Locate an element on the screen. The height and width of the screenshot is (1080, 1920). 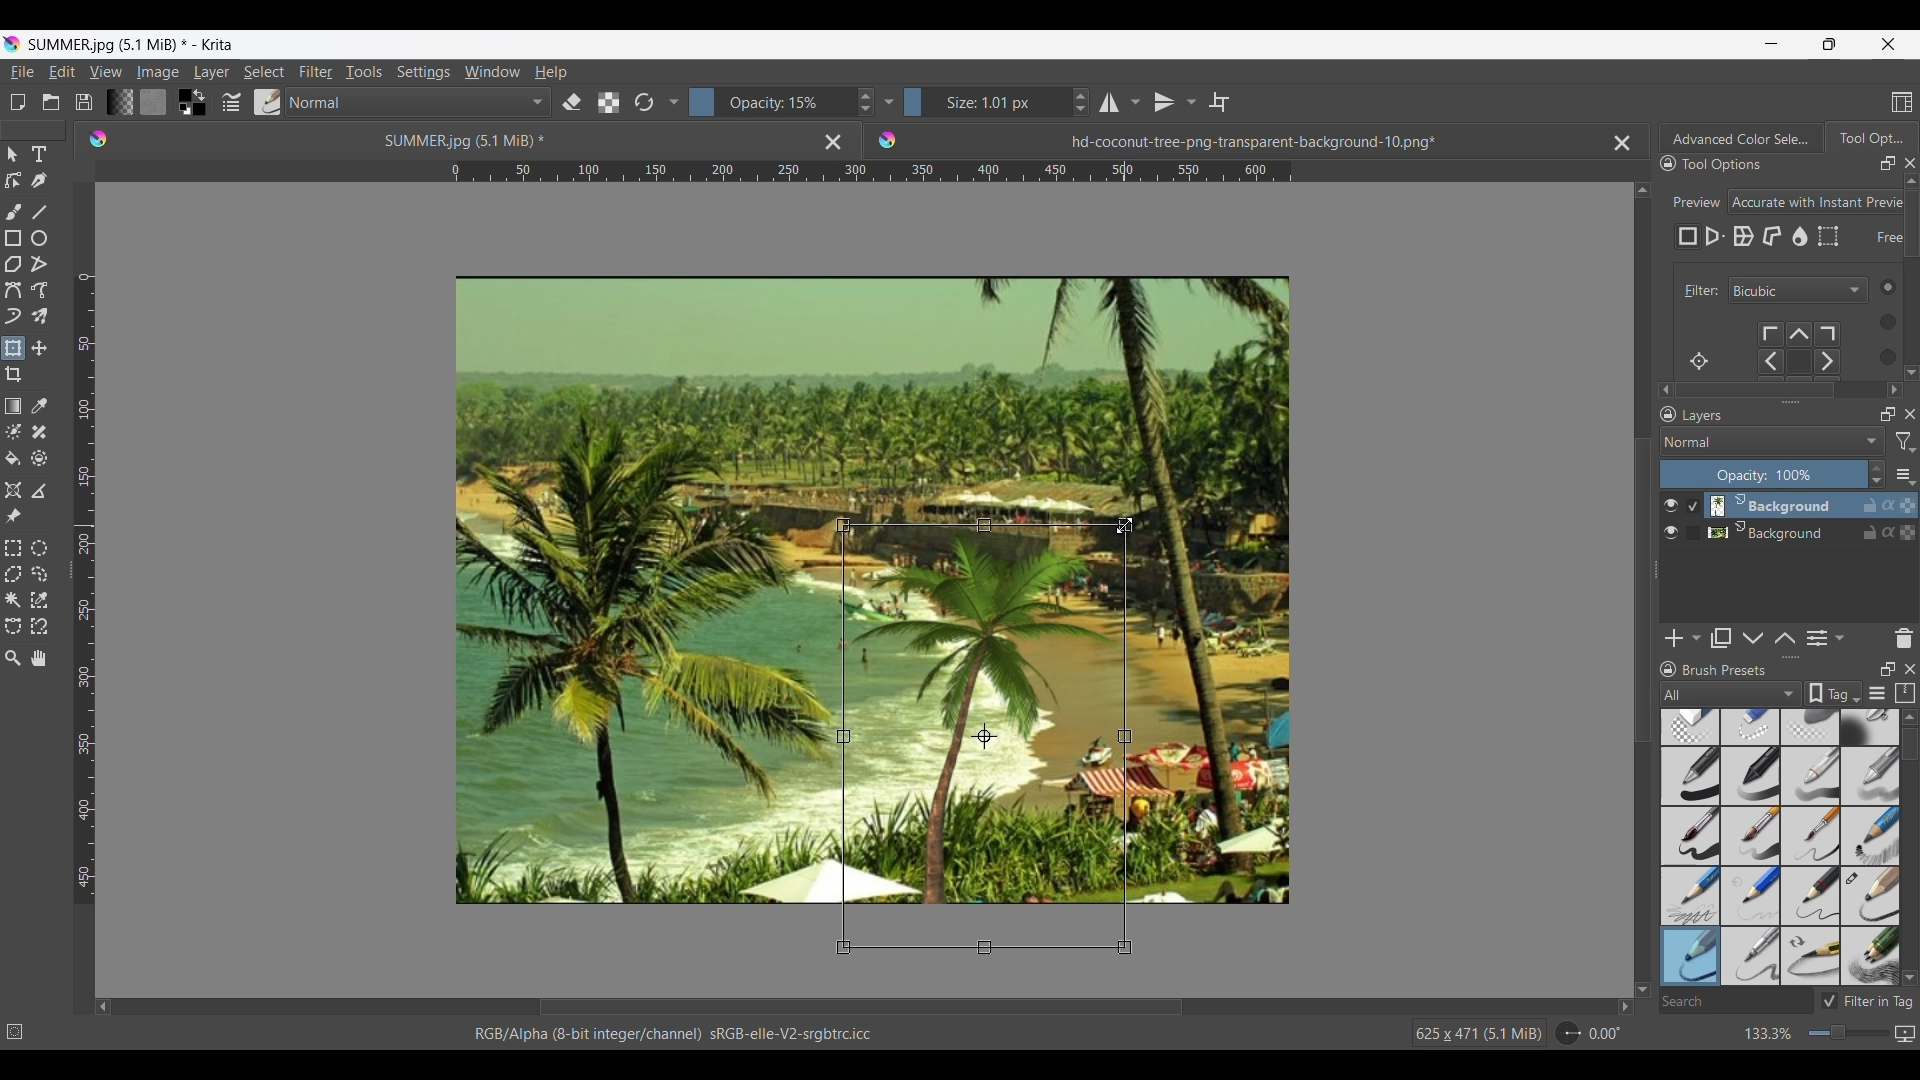
Add new layer is located at coordinates (1675, 638).